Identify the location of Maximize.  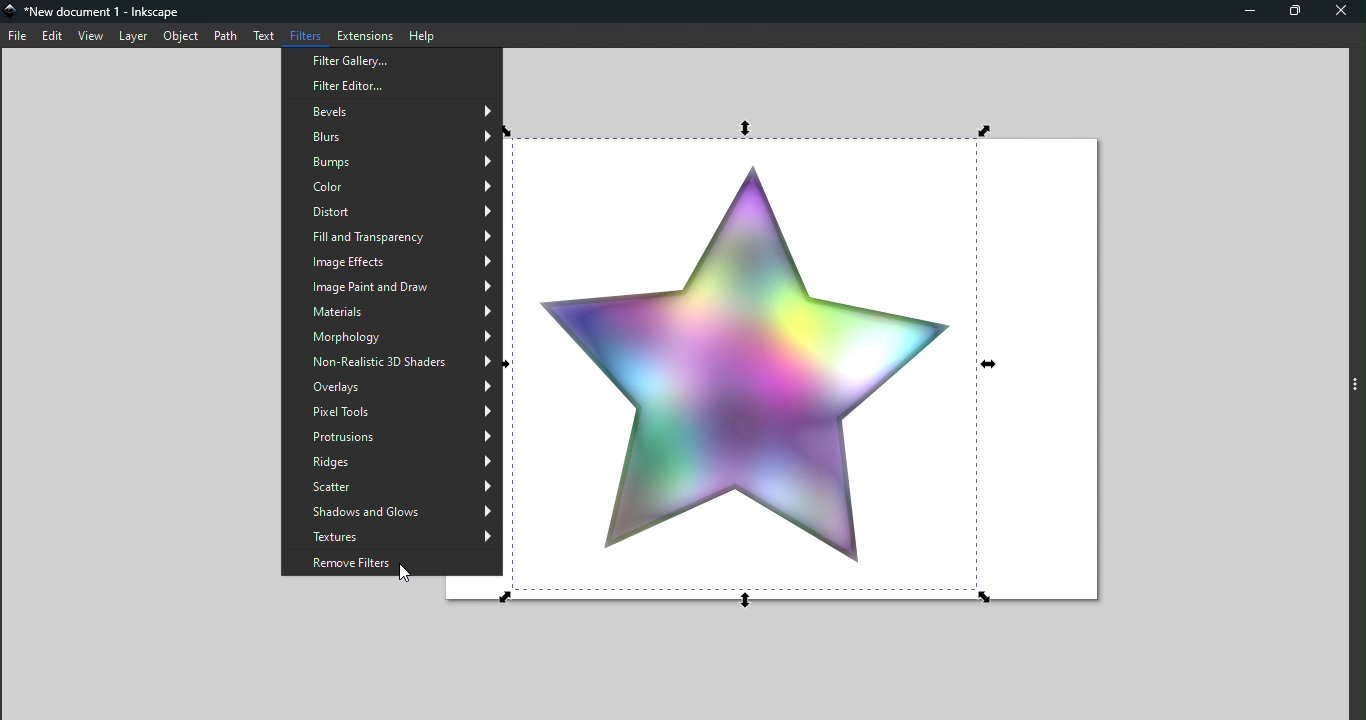
(1295, 11).